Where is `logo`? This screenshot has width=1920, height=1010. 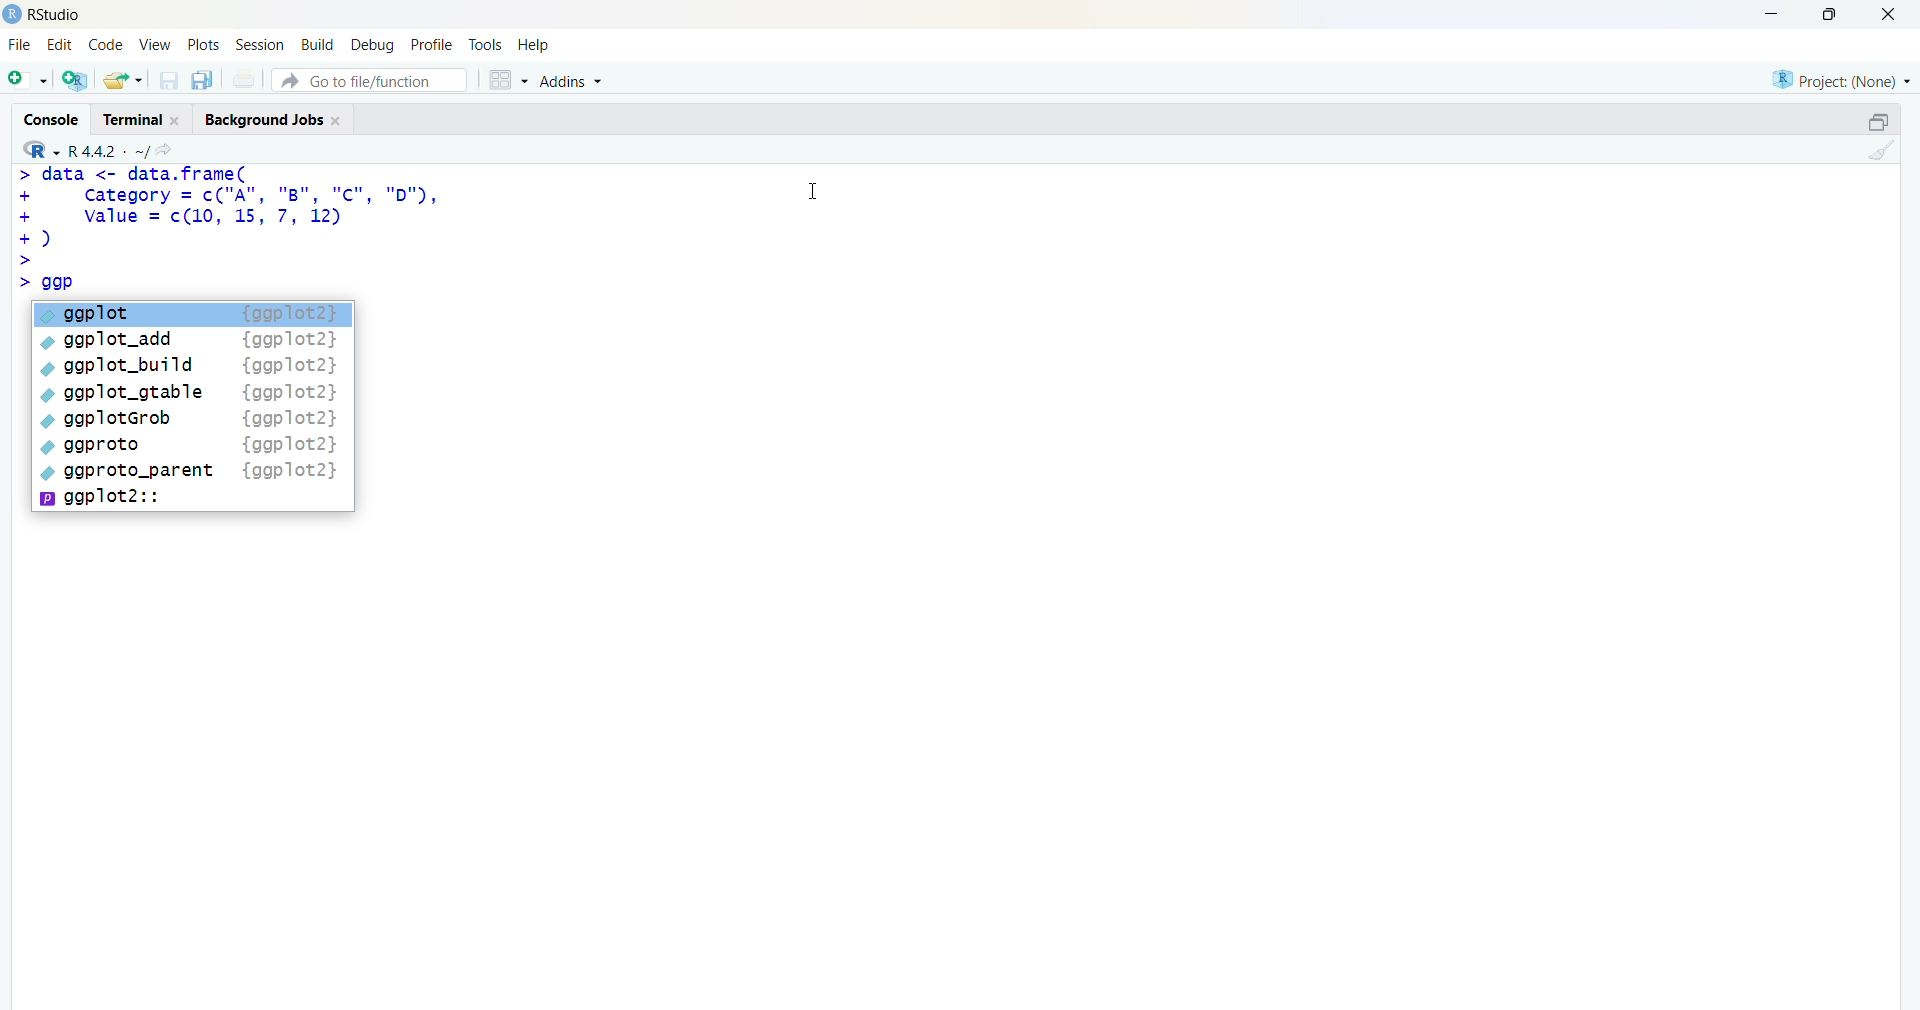 logo is located at coordinates (13, 14).